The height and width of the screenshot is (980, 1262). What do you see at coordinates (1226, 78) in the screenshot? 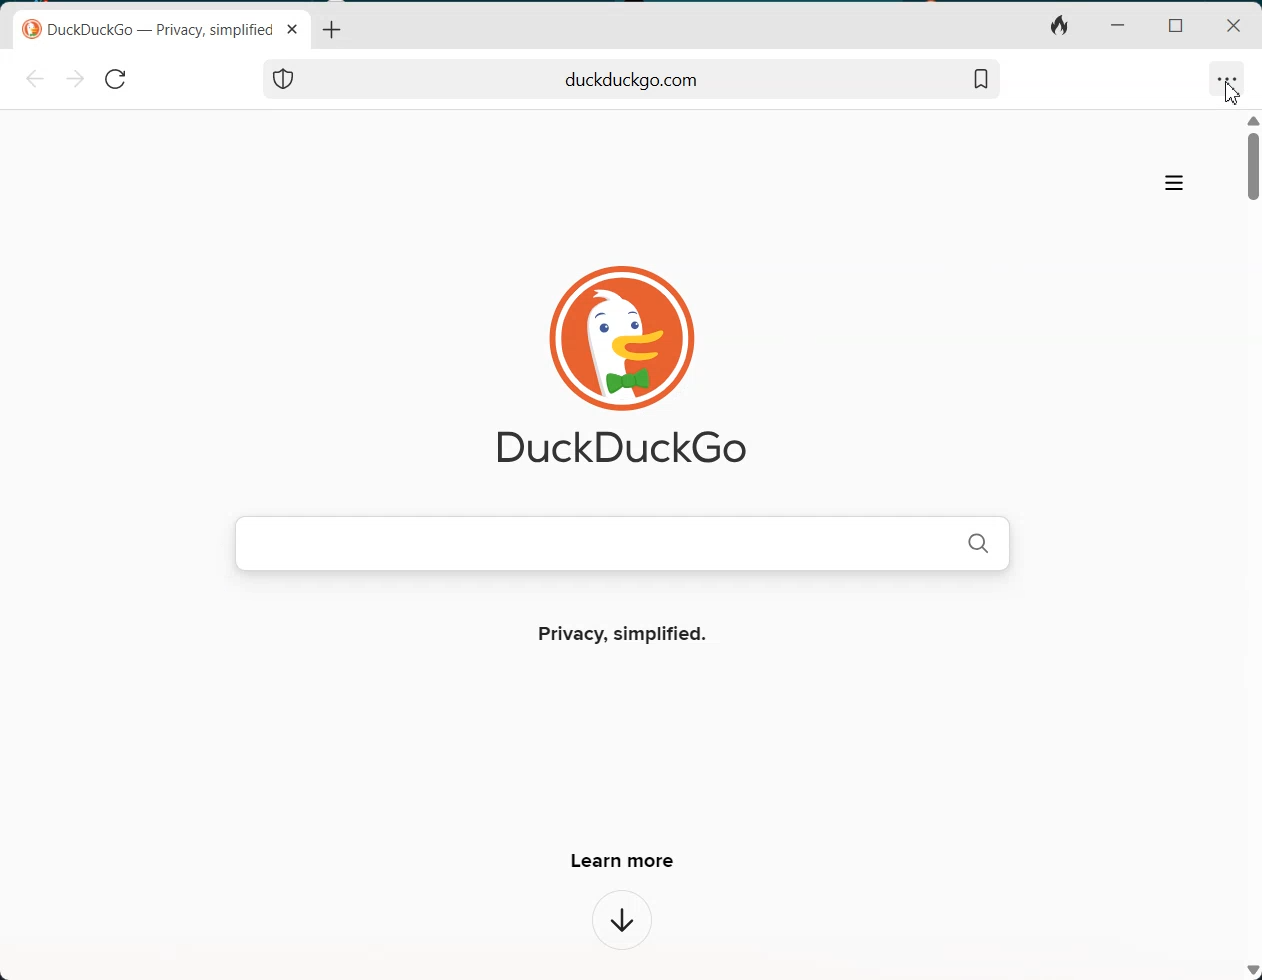
I see `meatball tool` at bounding box center [1226, 78].